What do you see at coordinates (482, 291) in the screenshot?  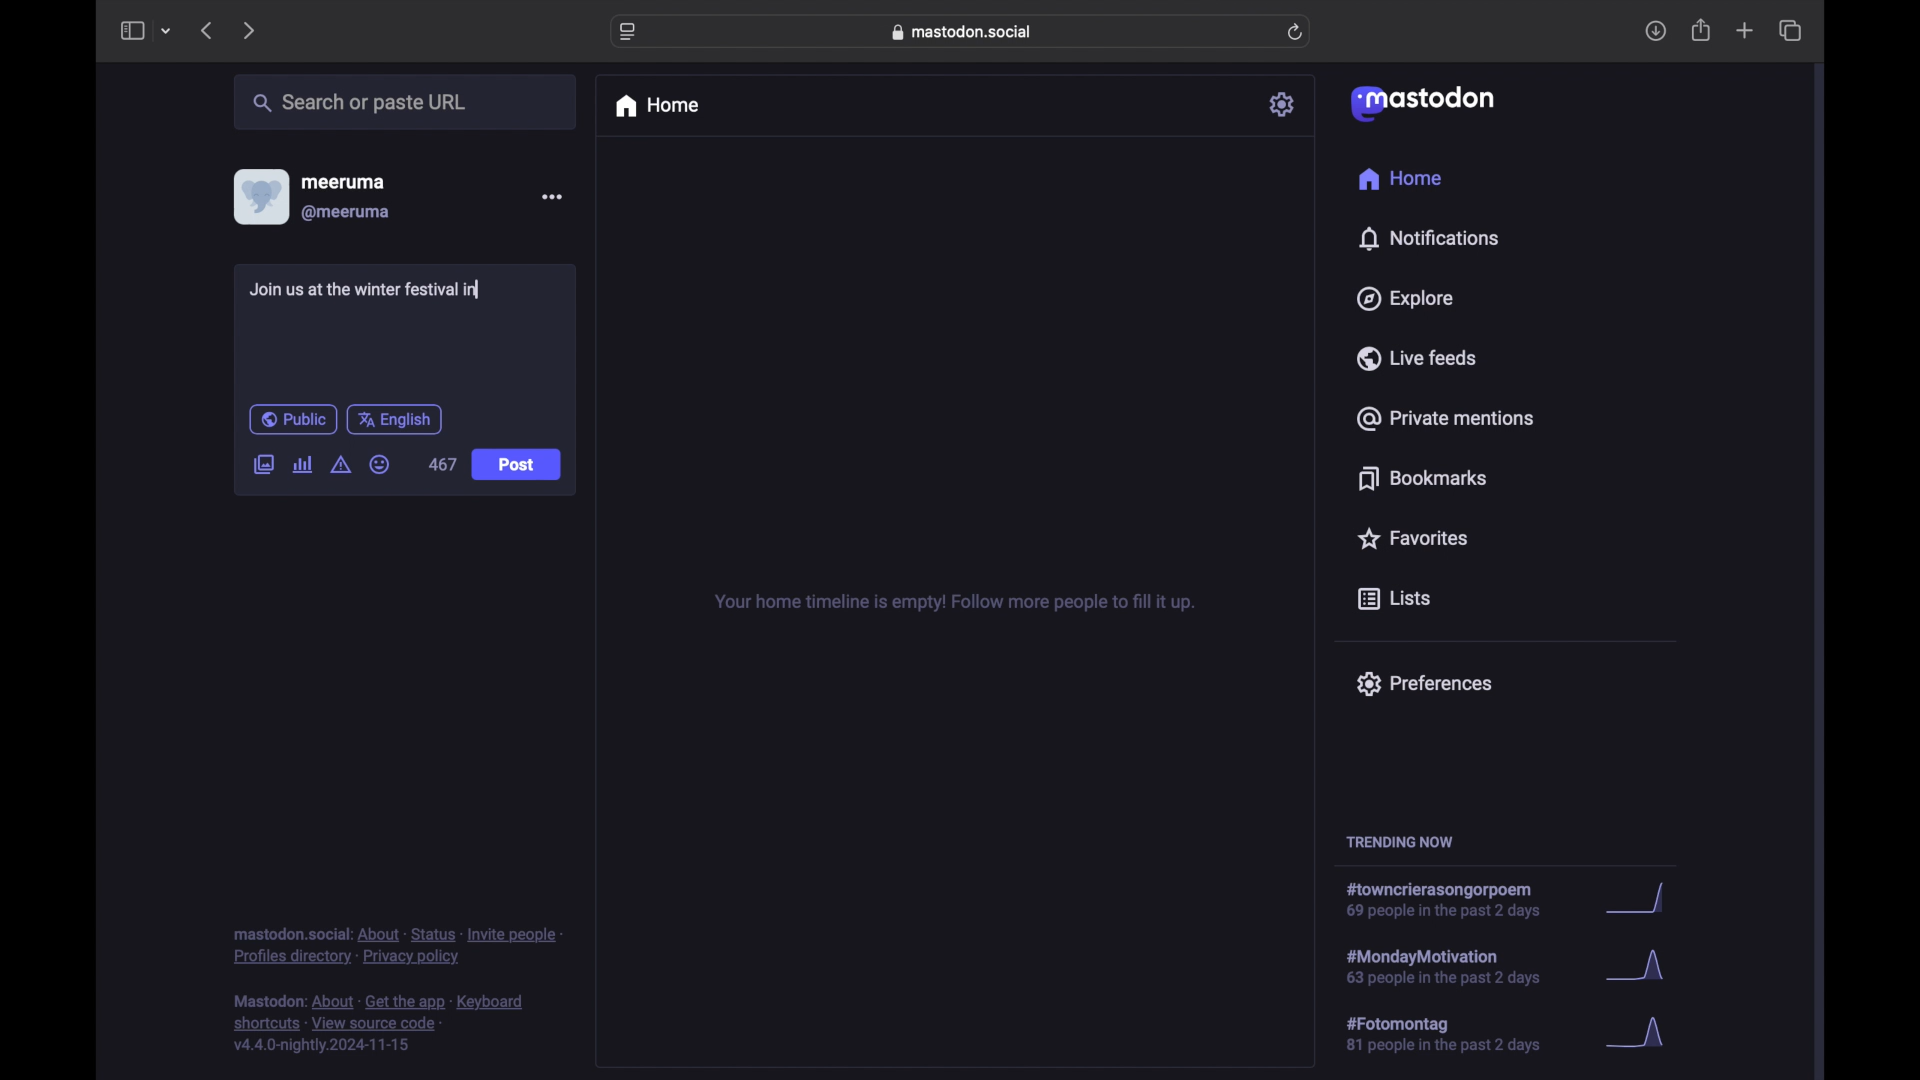 I see `text cursor` at bounding box center [482, 291].